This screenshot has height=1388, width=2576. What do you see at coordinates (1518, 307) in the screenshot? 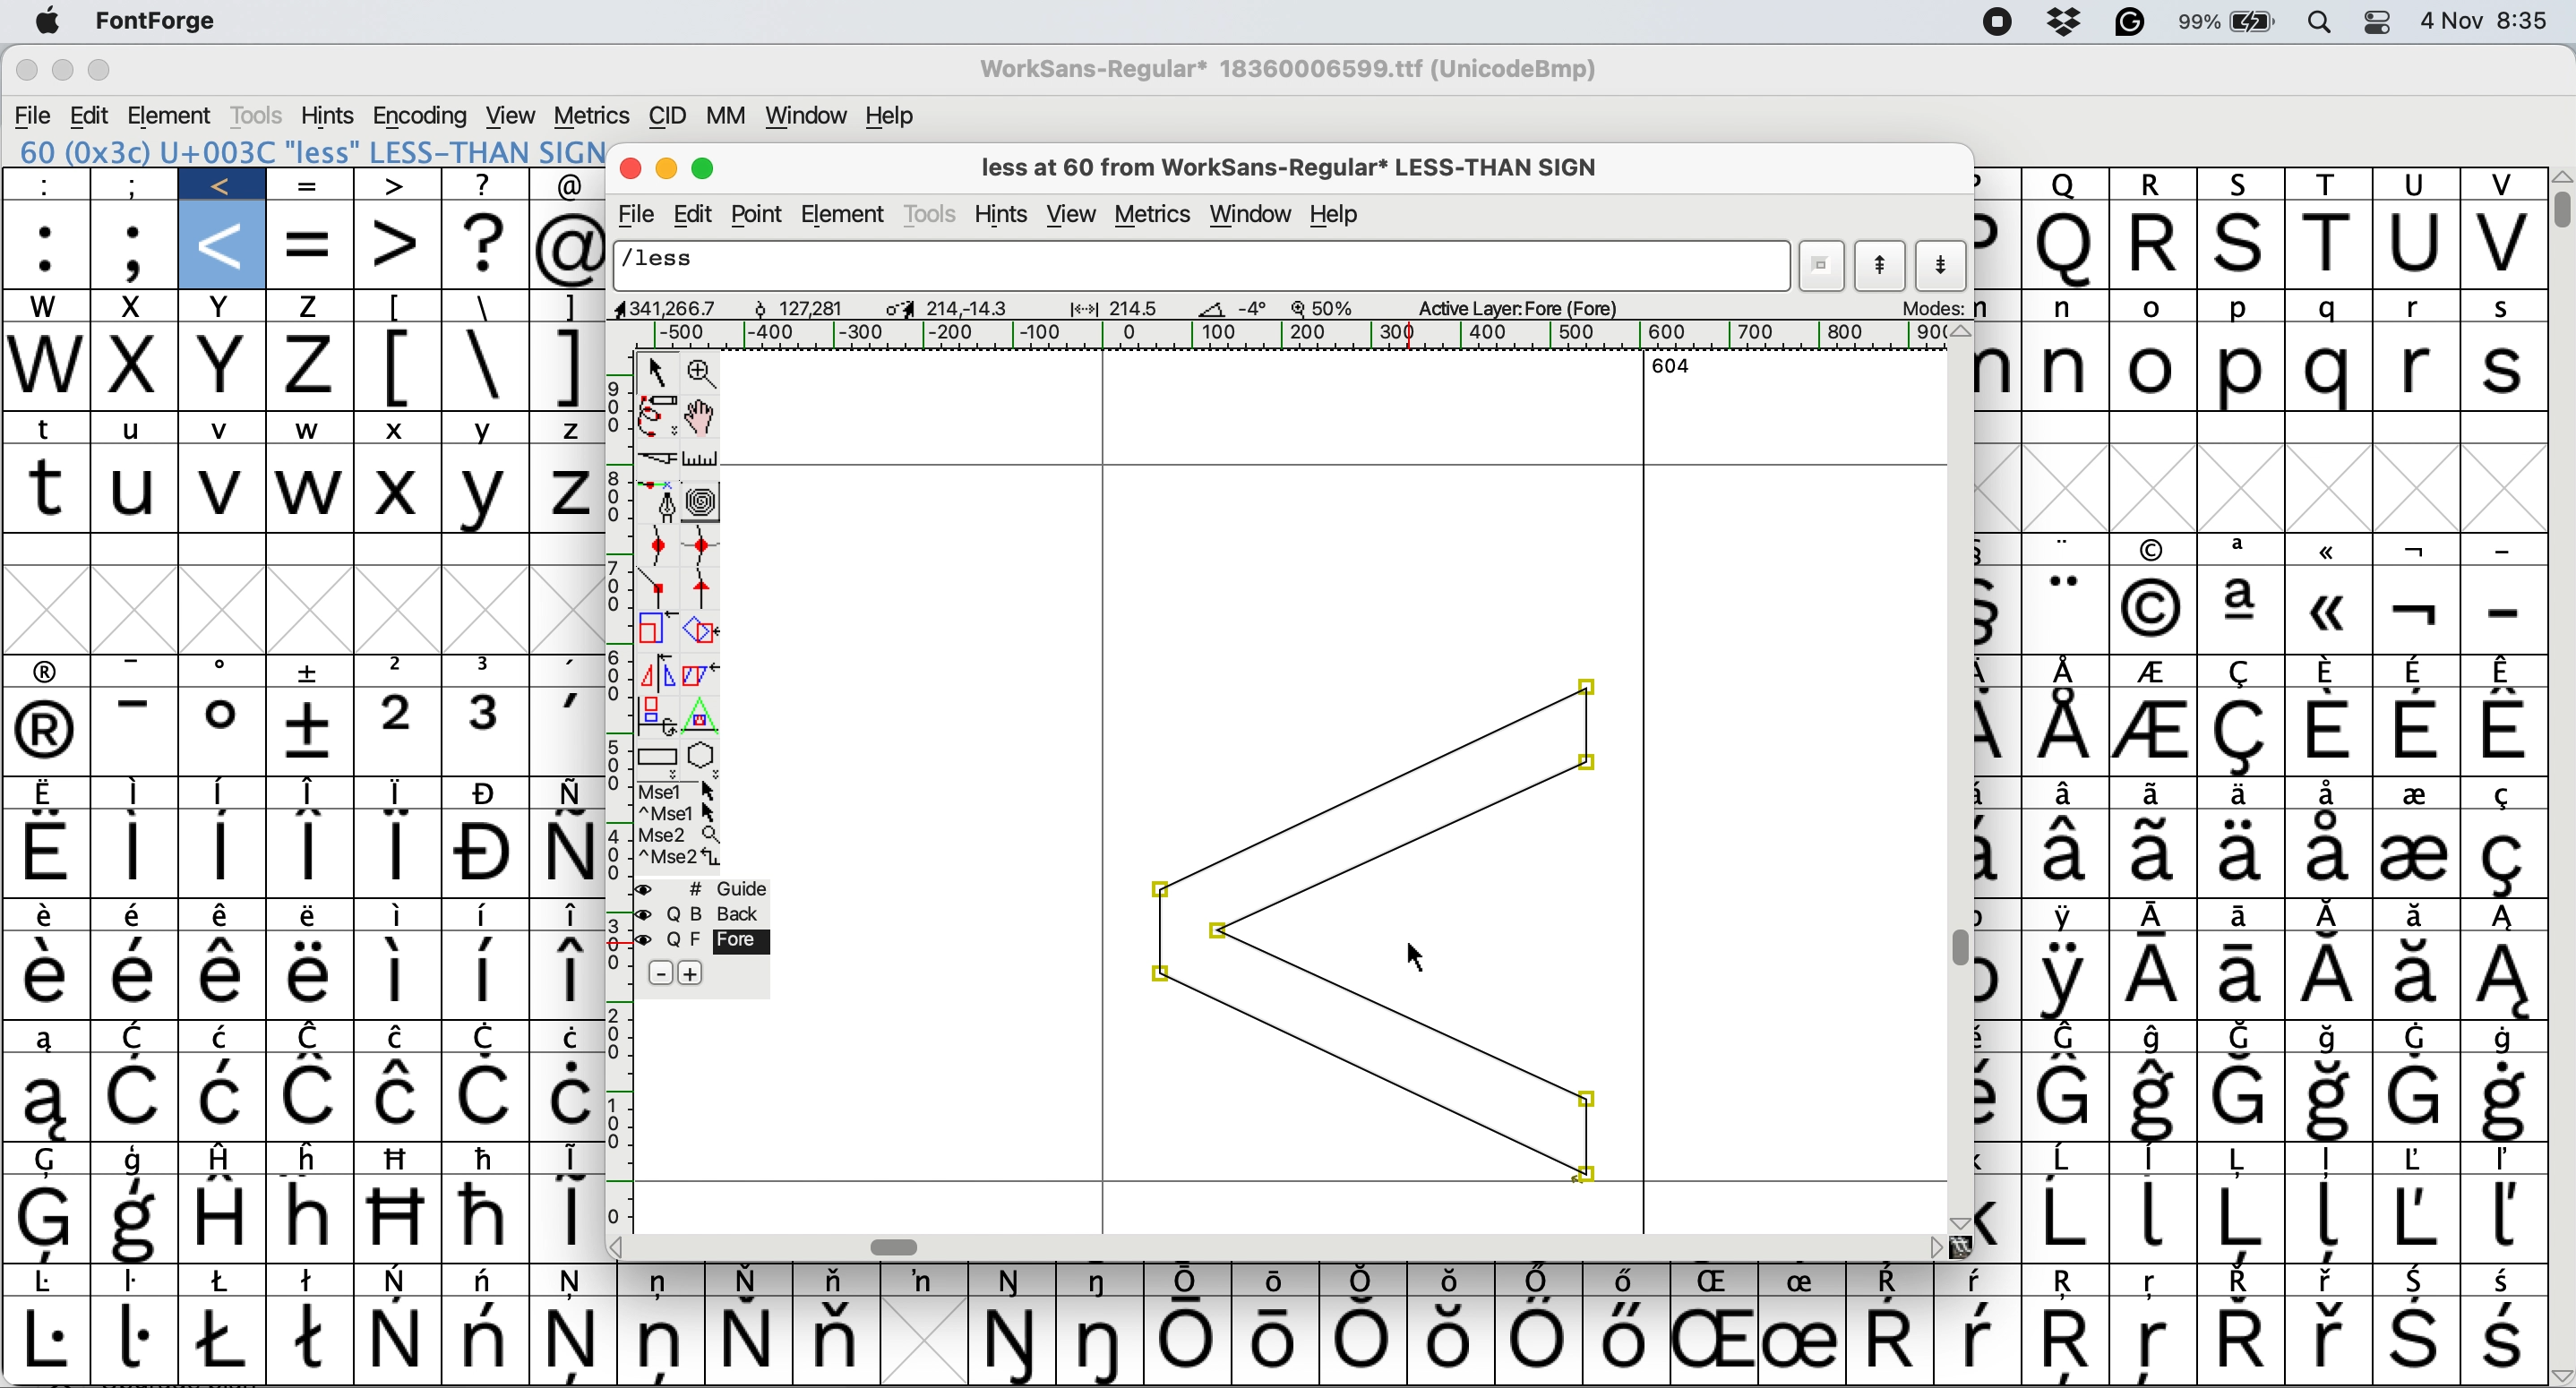
I see `active layer` at bounding box center [1518, 307].